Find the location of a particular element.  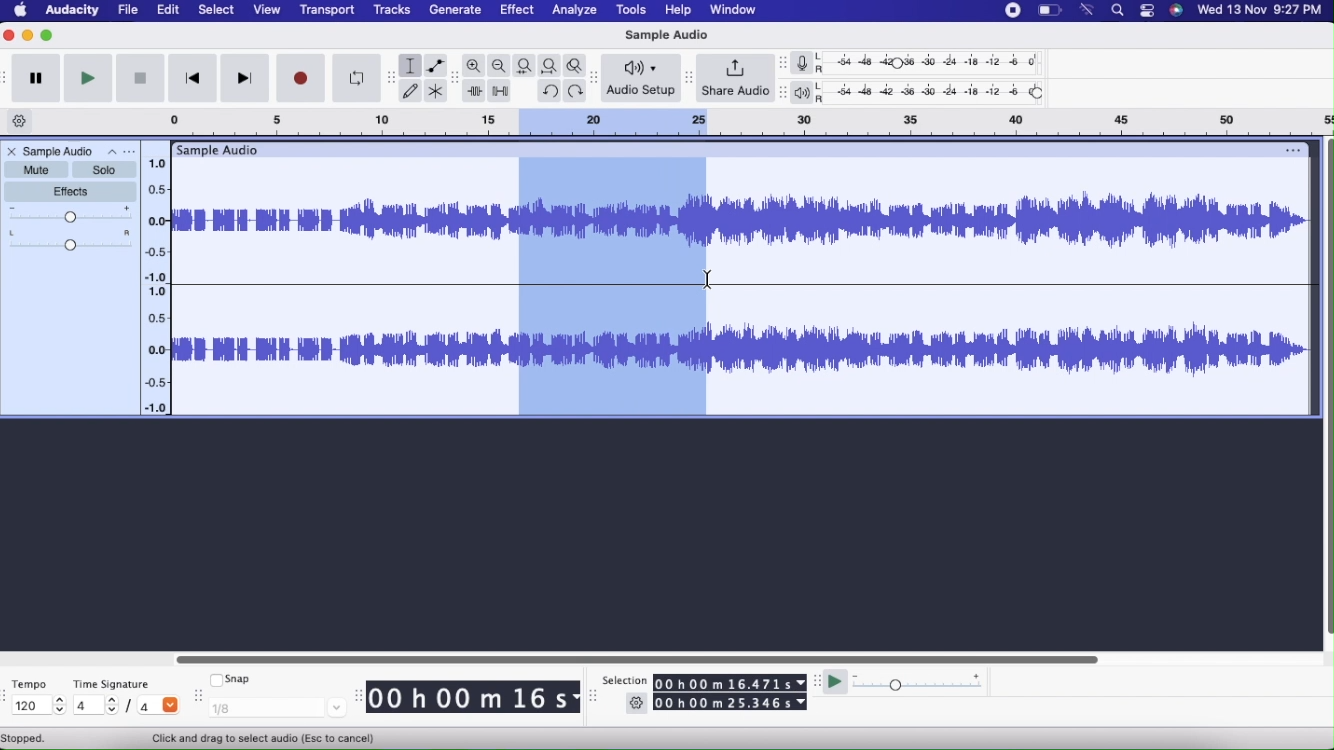

app icon is located at coordinates (1144, 11).